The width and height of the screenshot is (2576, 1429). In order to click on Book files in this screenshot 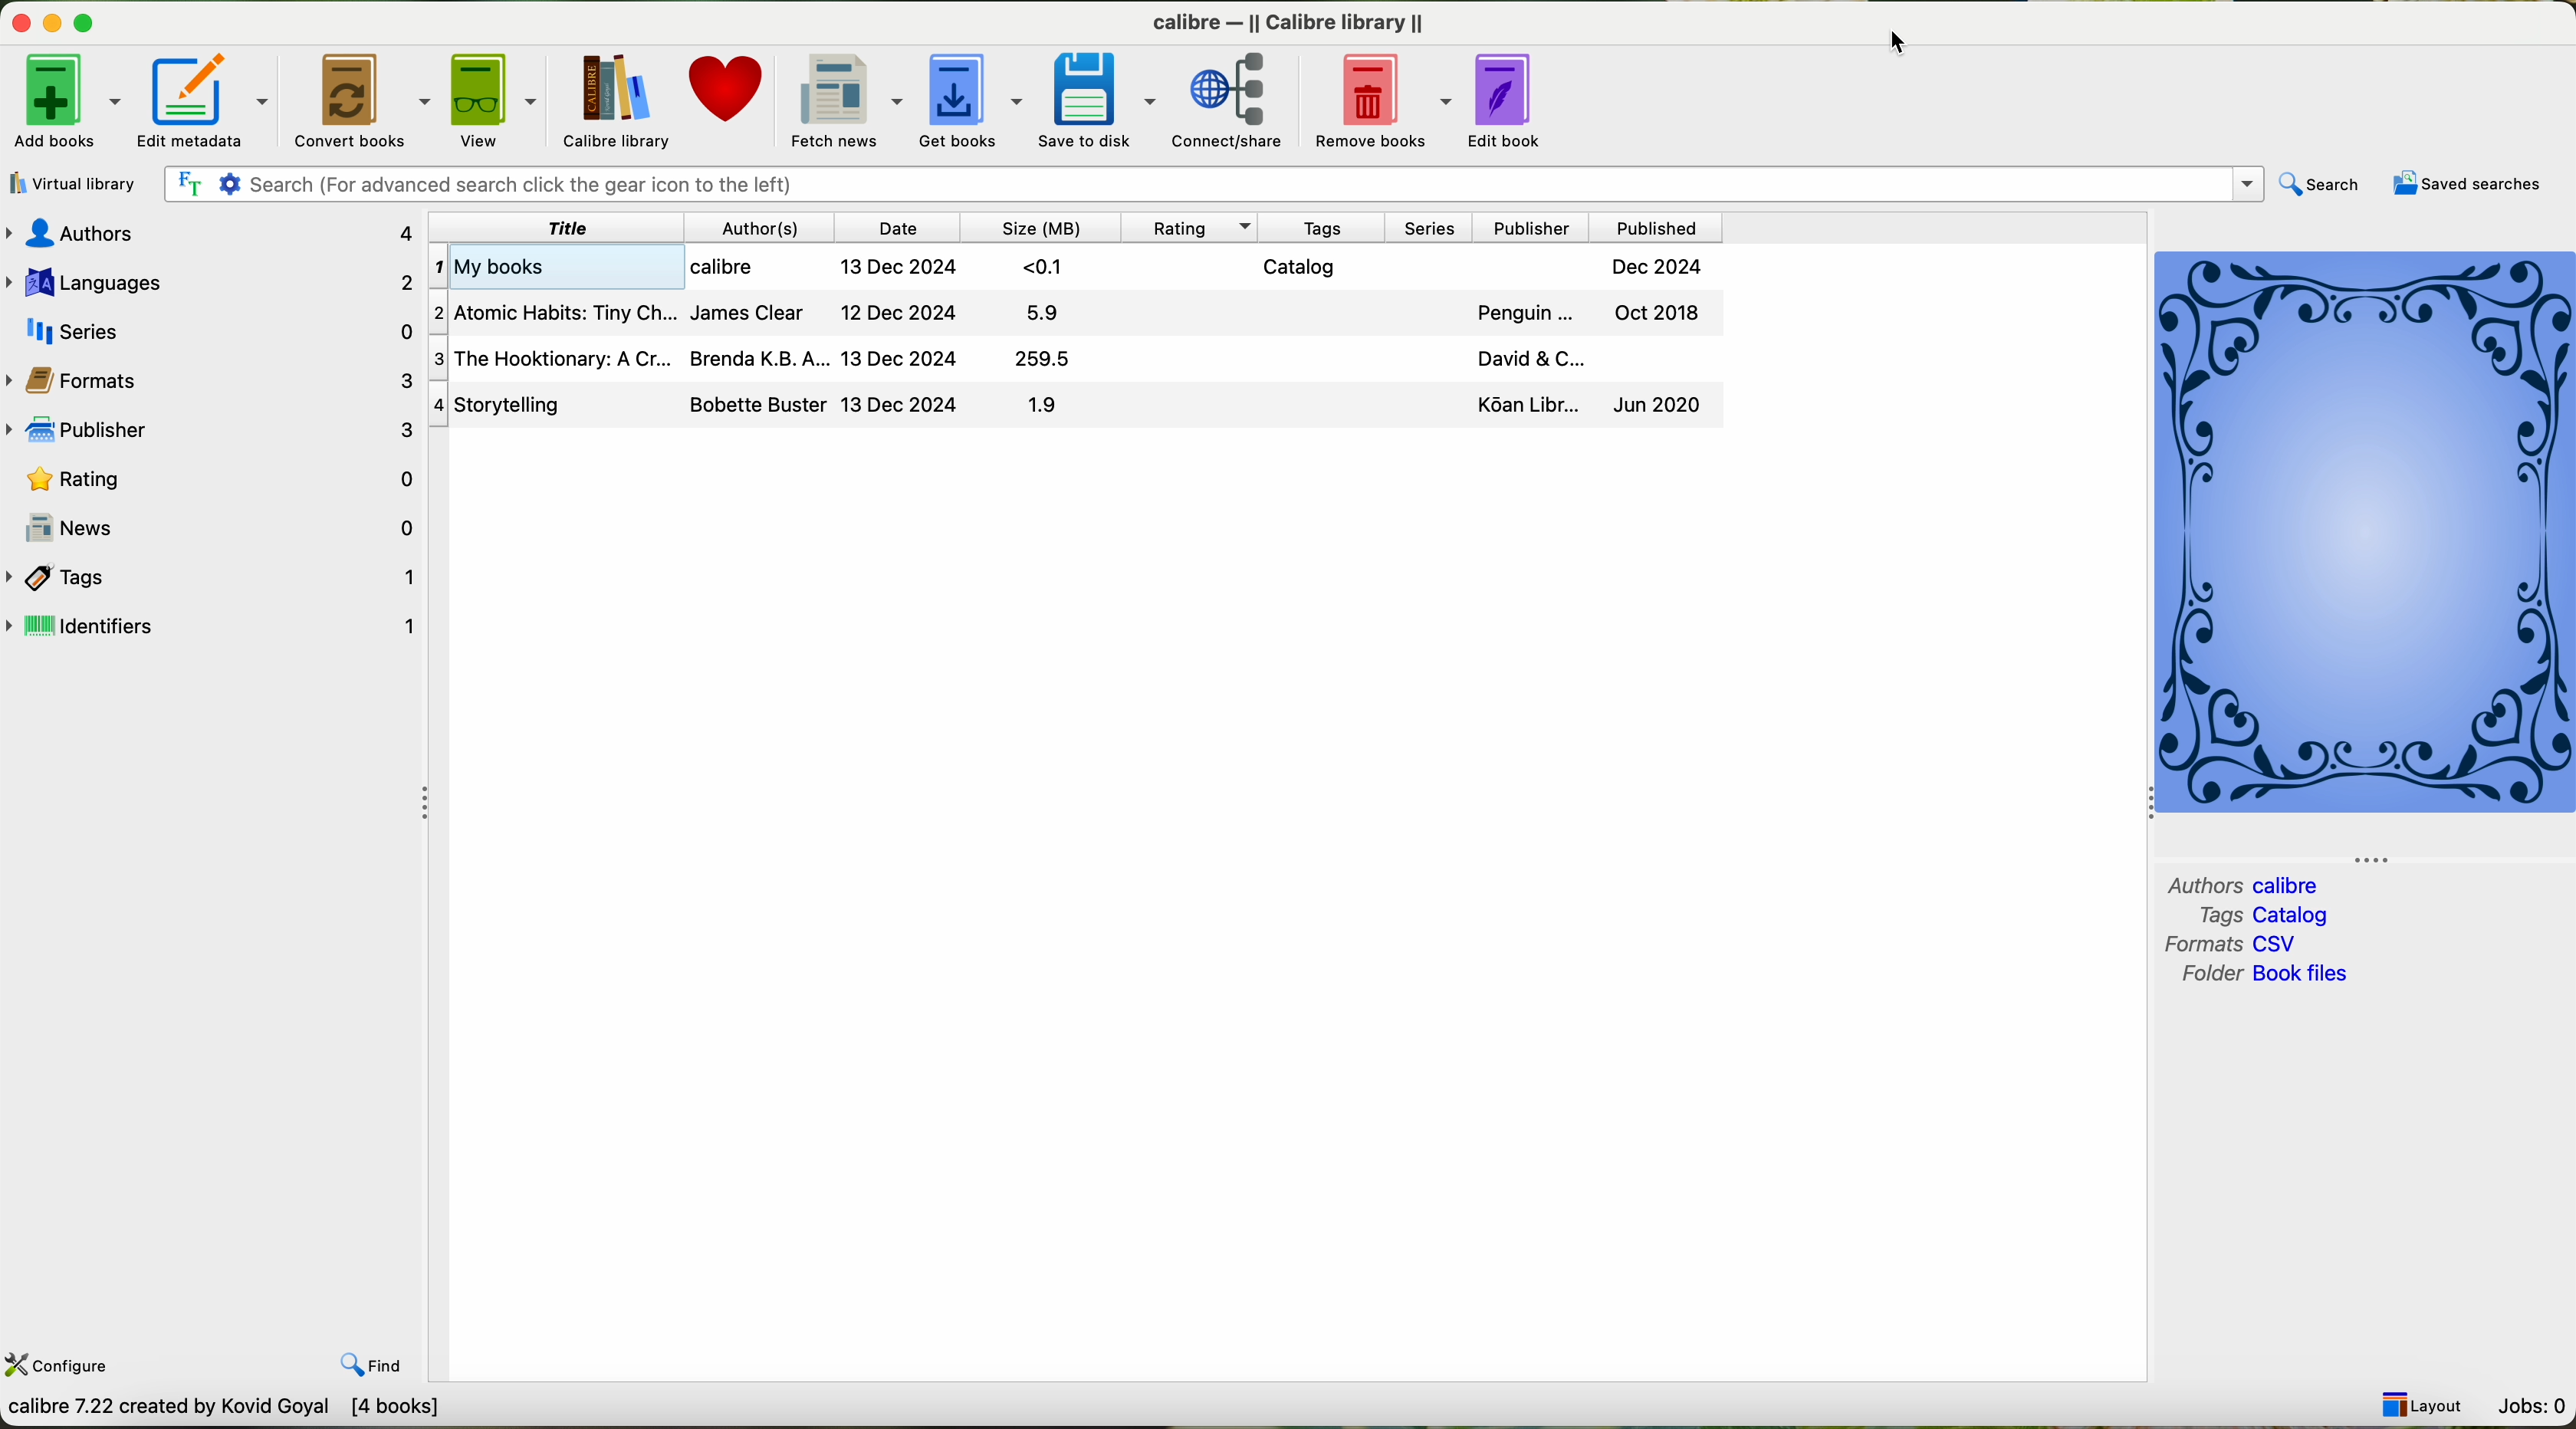, I will do `click(2307, 973)`.